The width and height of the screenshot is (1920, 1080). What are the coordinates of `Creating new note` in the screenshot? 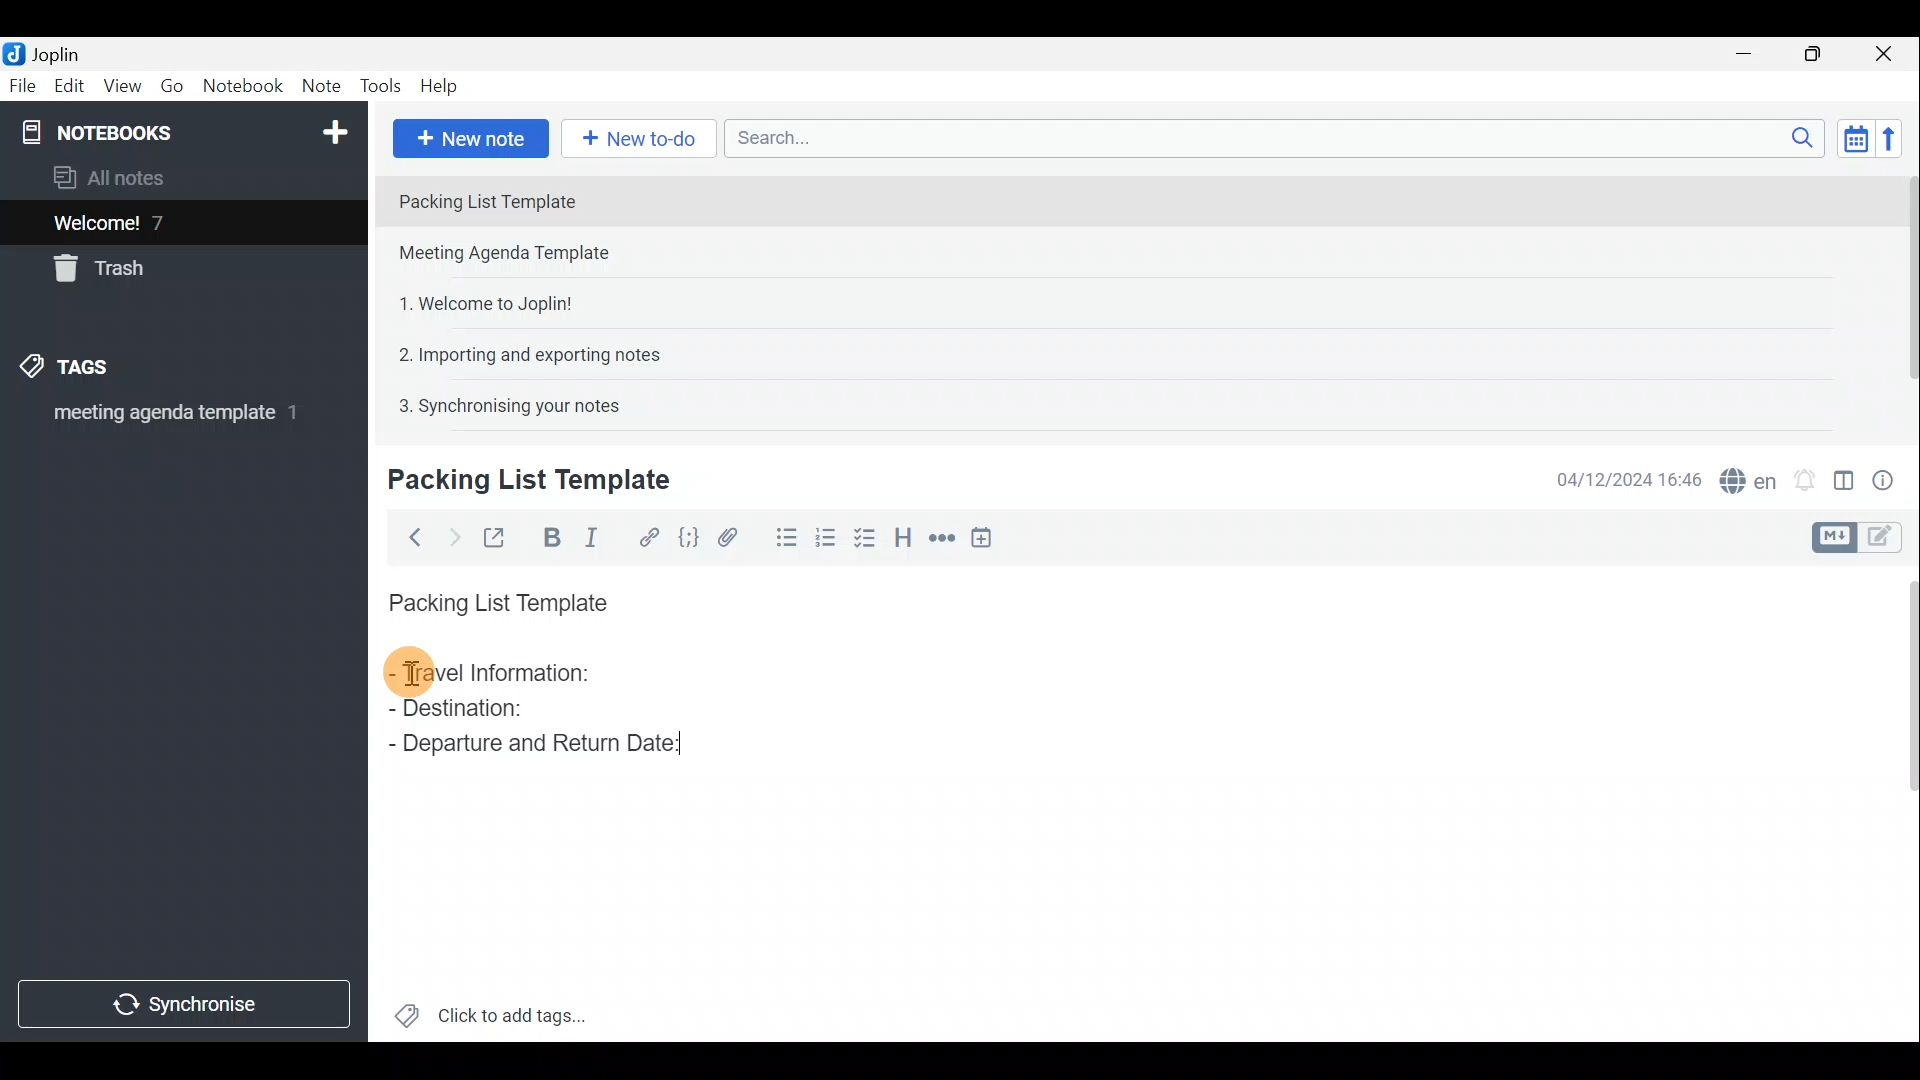 It's located at (517, 481).